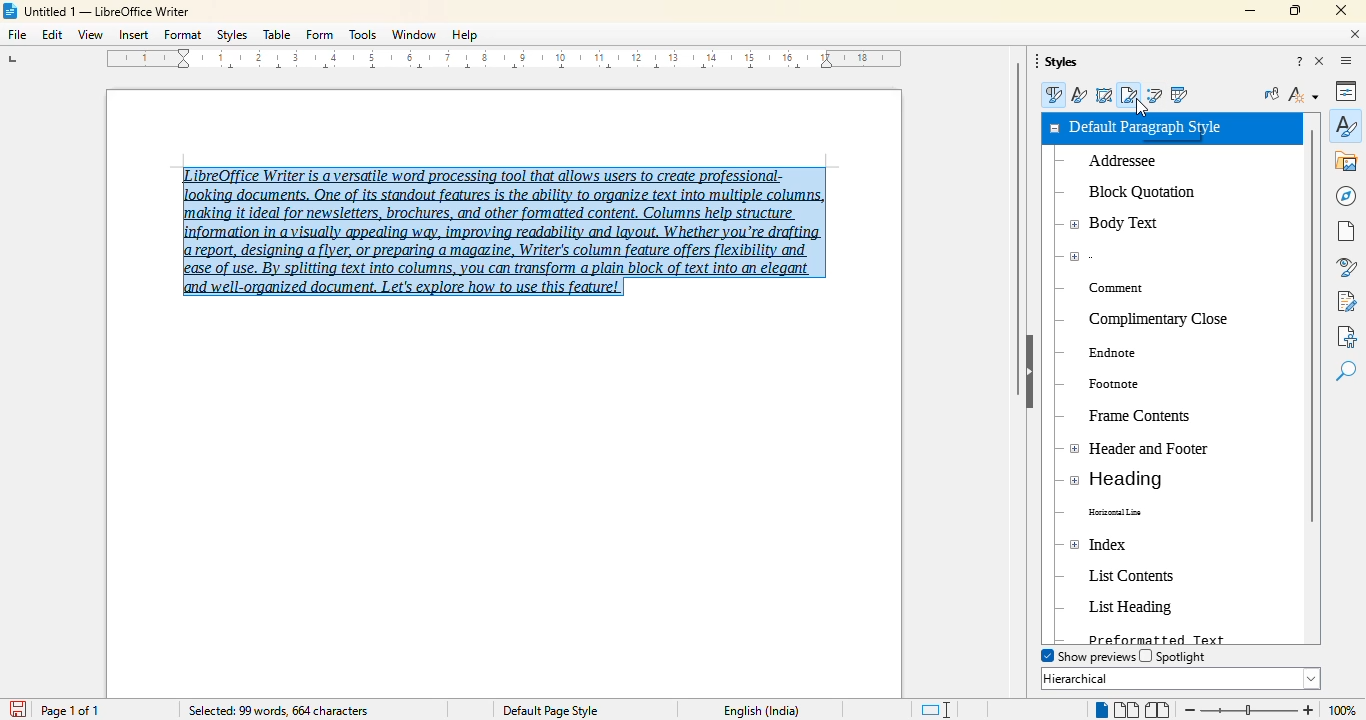  I want to click on close , so click(1341, 10).